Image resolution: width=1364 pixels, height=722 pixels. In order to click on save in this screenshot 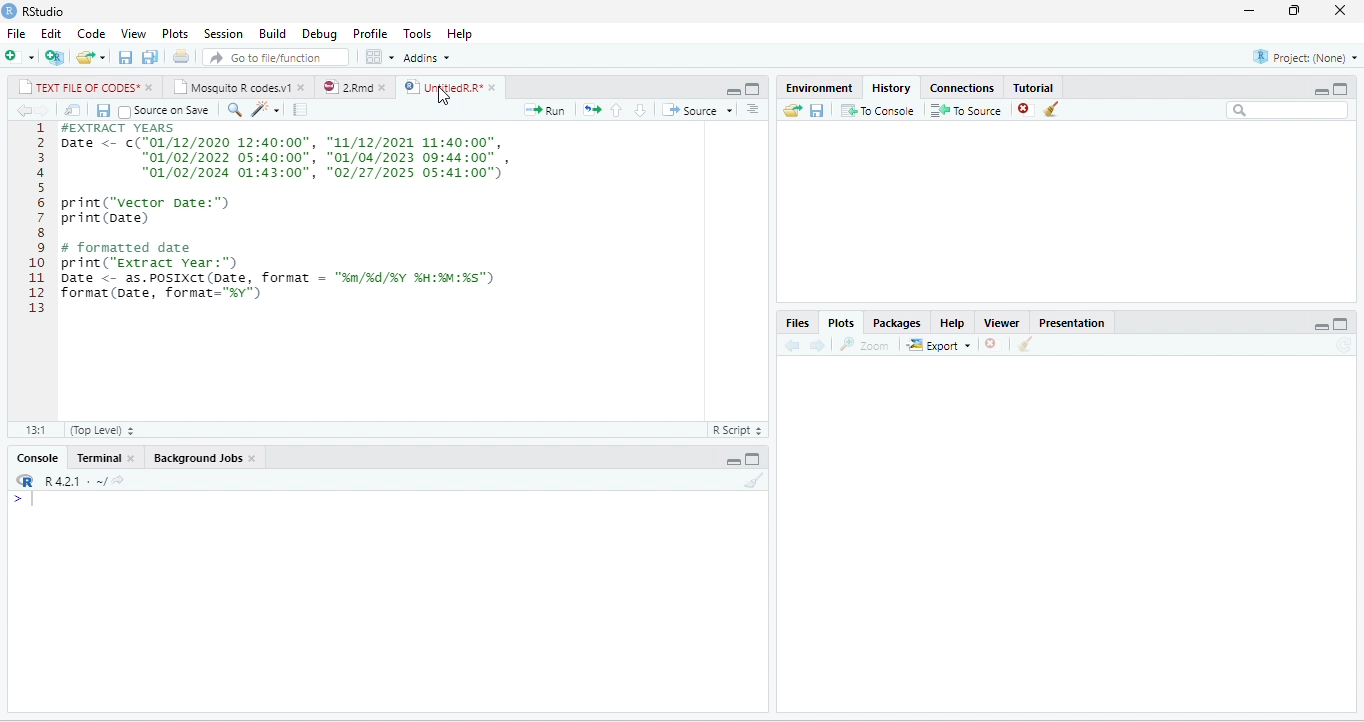, I will do `click(817, 110)`.